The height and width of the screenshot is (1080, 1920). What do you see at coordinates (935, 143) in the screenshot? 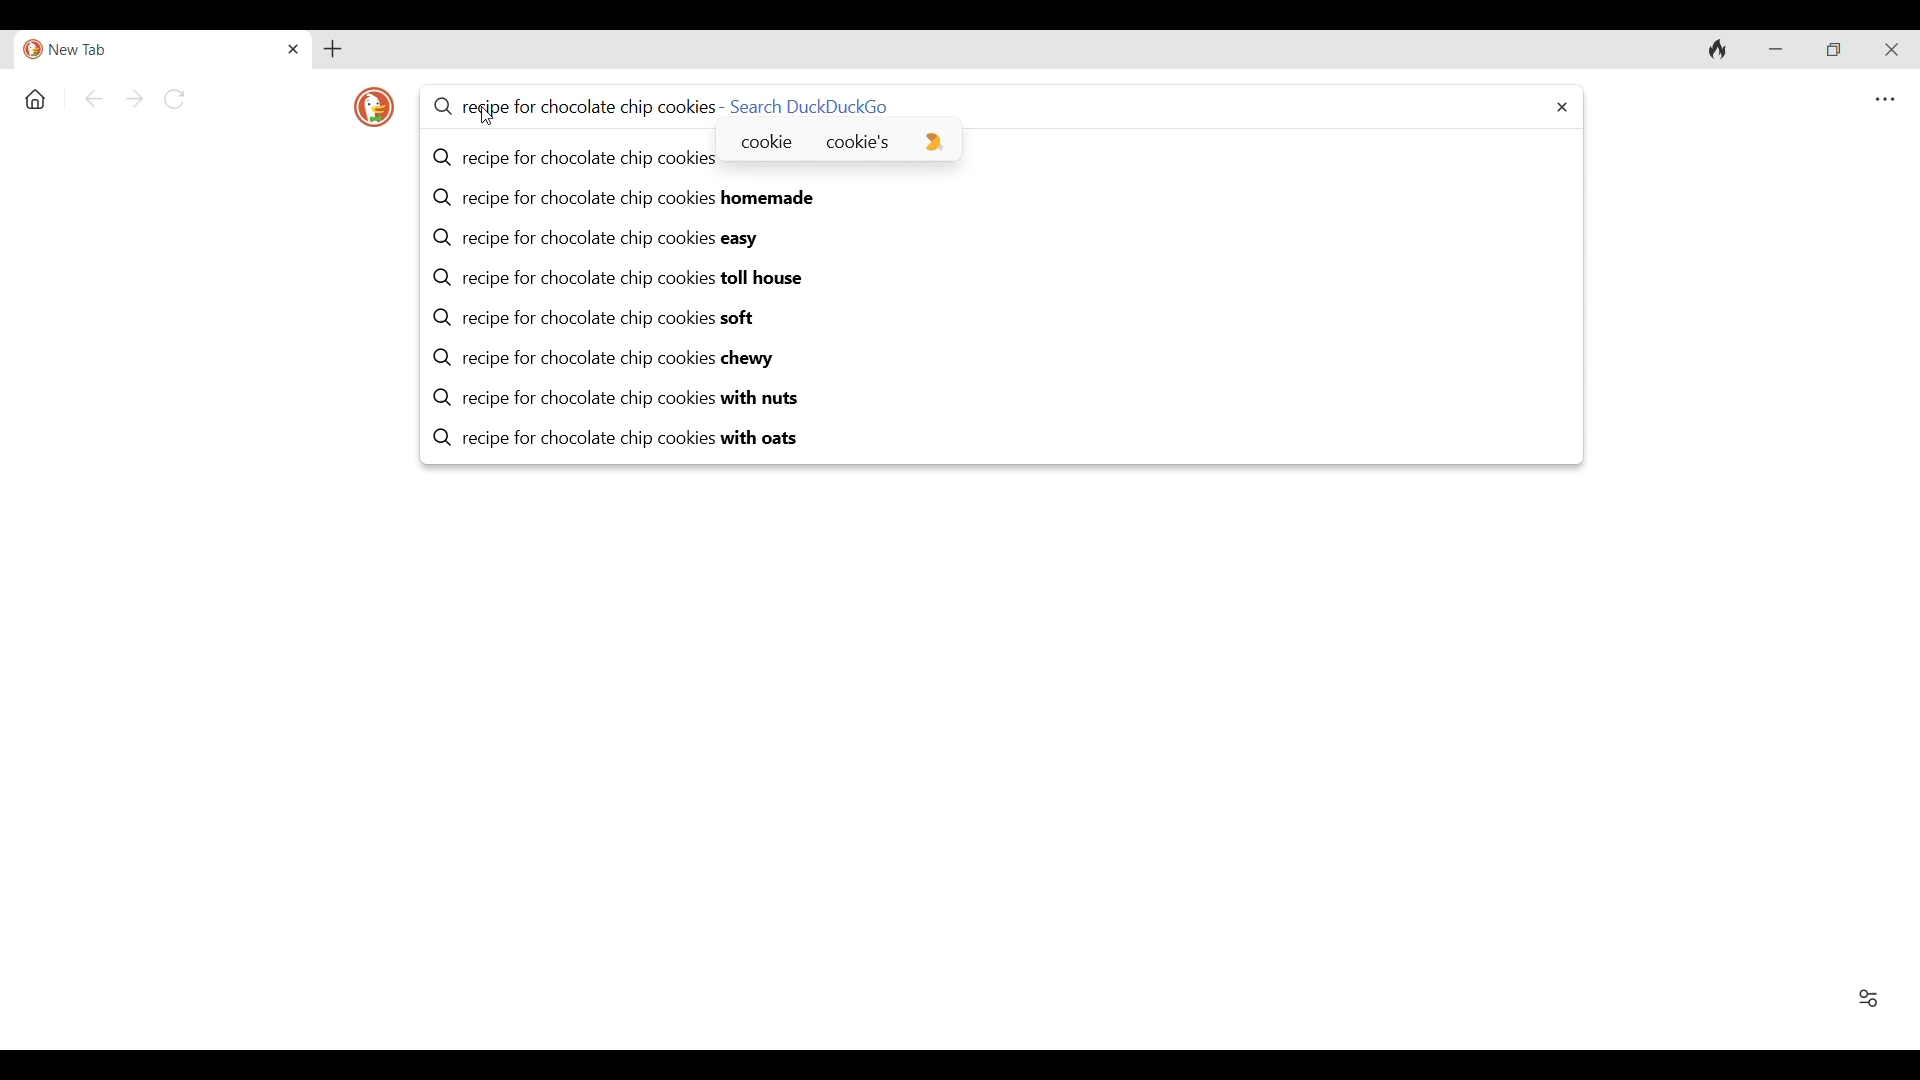
I see `Suggestion for typed word` at bounding box center [935, 143].